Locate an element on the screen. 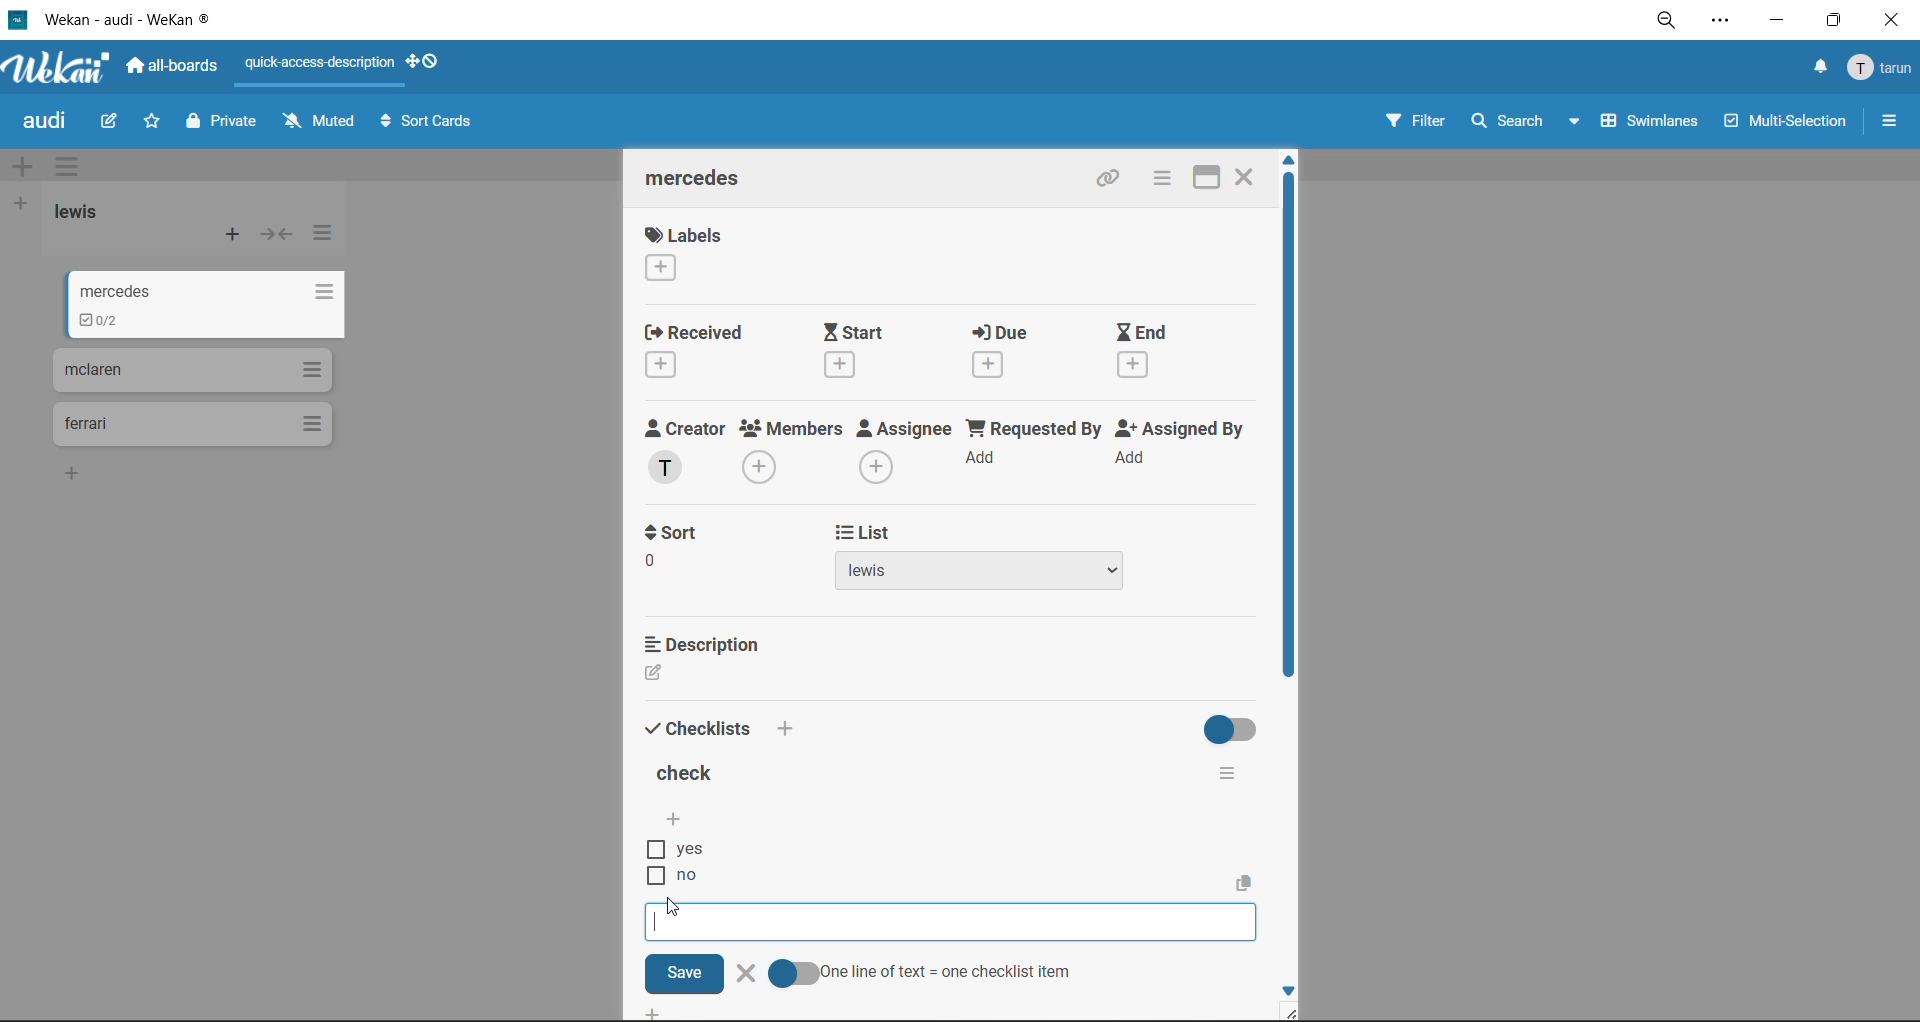  add card is located at coordinates (228, 237).